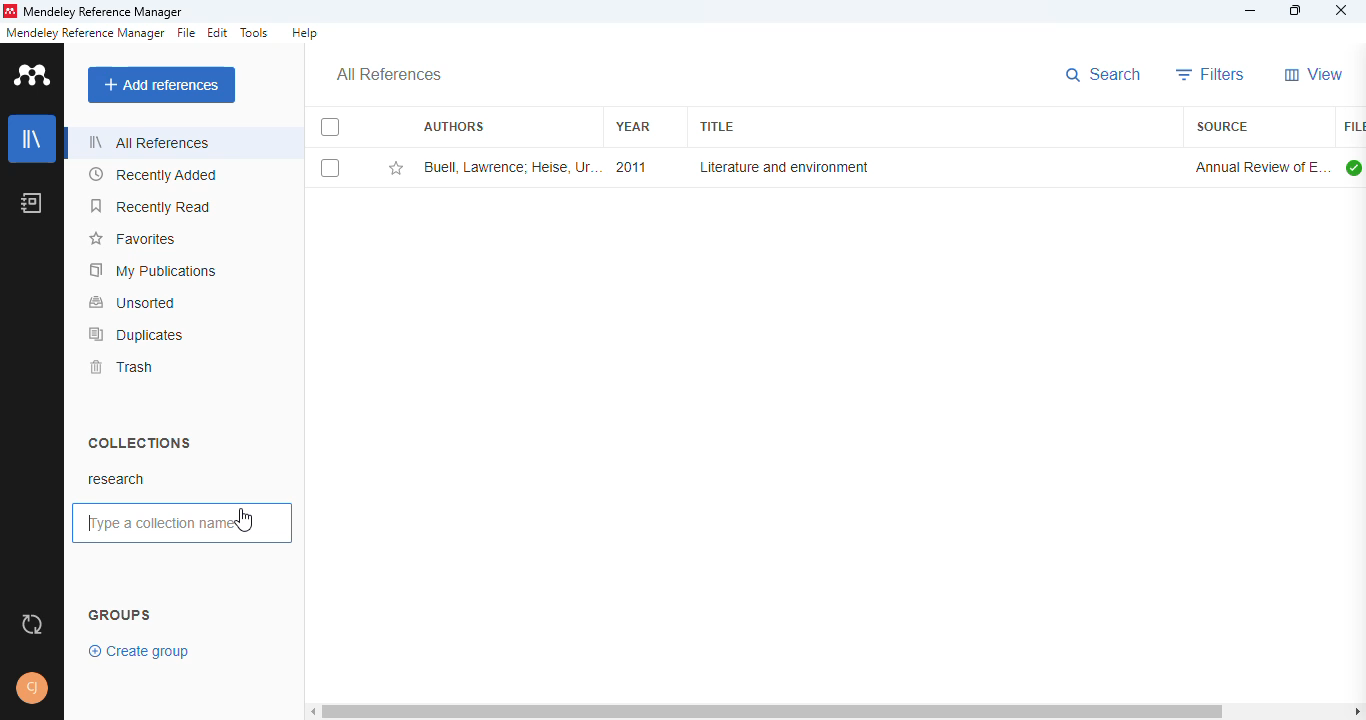 The image size is (1366, 720). Describe the element at coordinates (453, 125) in the screenshot. I see `authors` at that location.